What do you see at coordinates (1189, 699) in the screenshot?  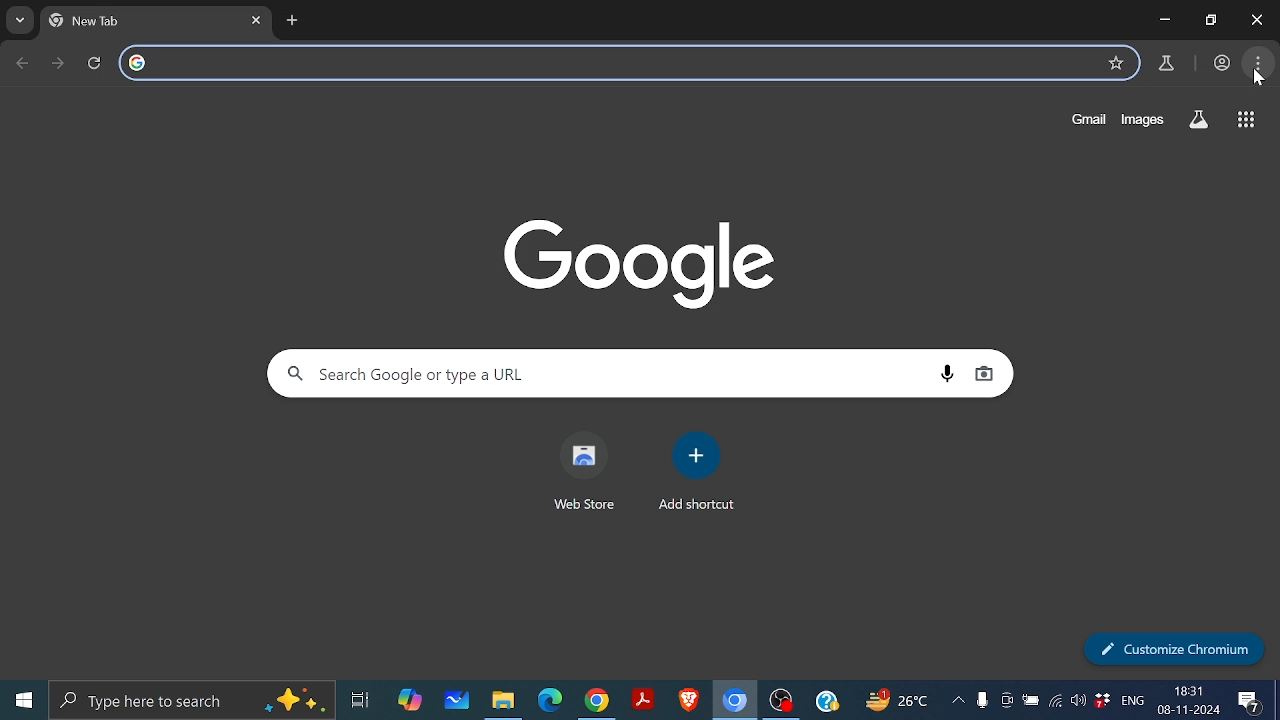 I see `time and date` at bounding box center [1189, 699].